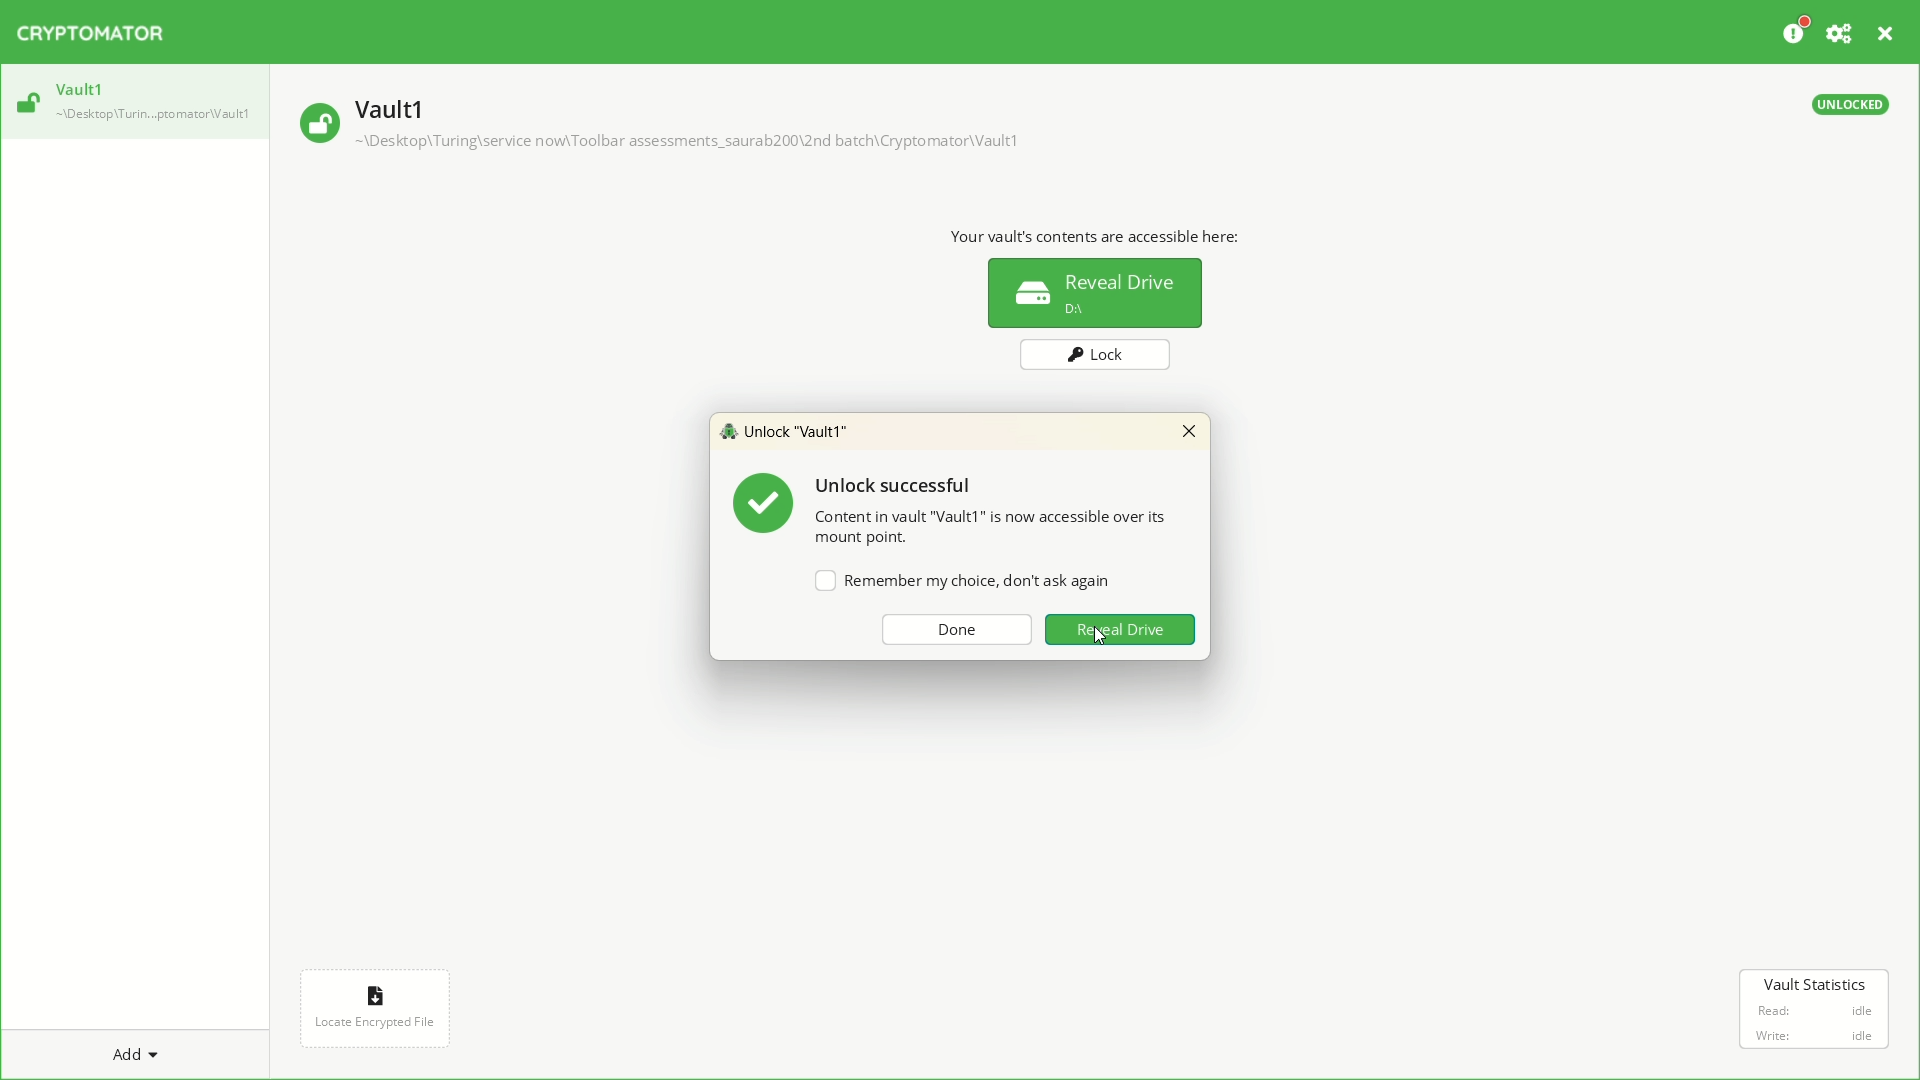  Describe the element at coordinates (1097, 234) in the screenshot. I see `Your vault's contents are accessible here:` at that location.